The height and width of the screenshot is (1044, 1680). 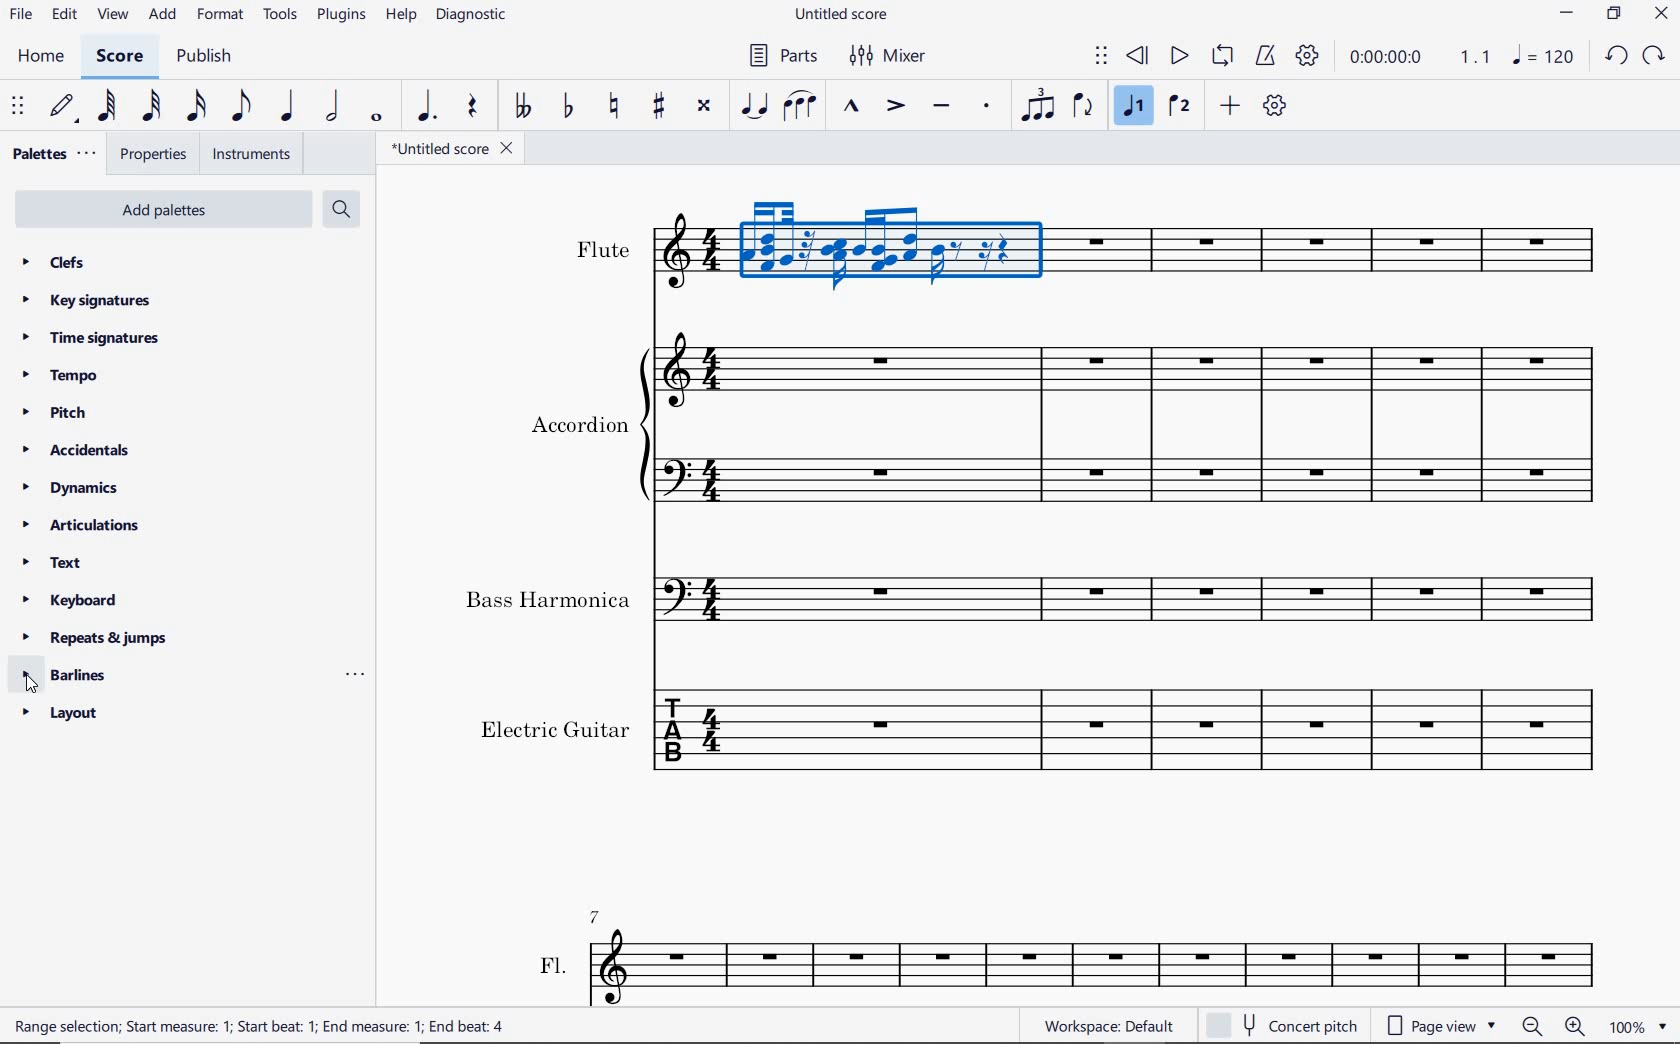 What do you see at coordinates (1039, 107) in the screenshot?
I see `tuplet` at bounding box center [1039, 107].